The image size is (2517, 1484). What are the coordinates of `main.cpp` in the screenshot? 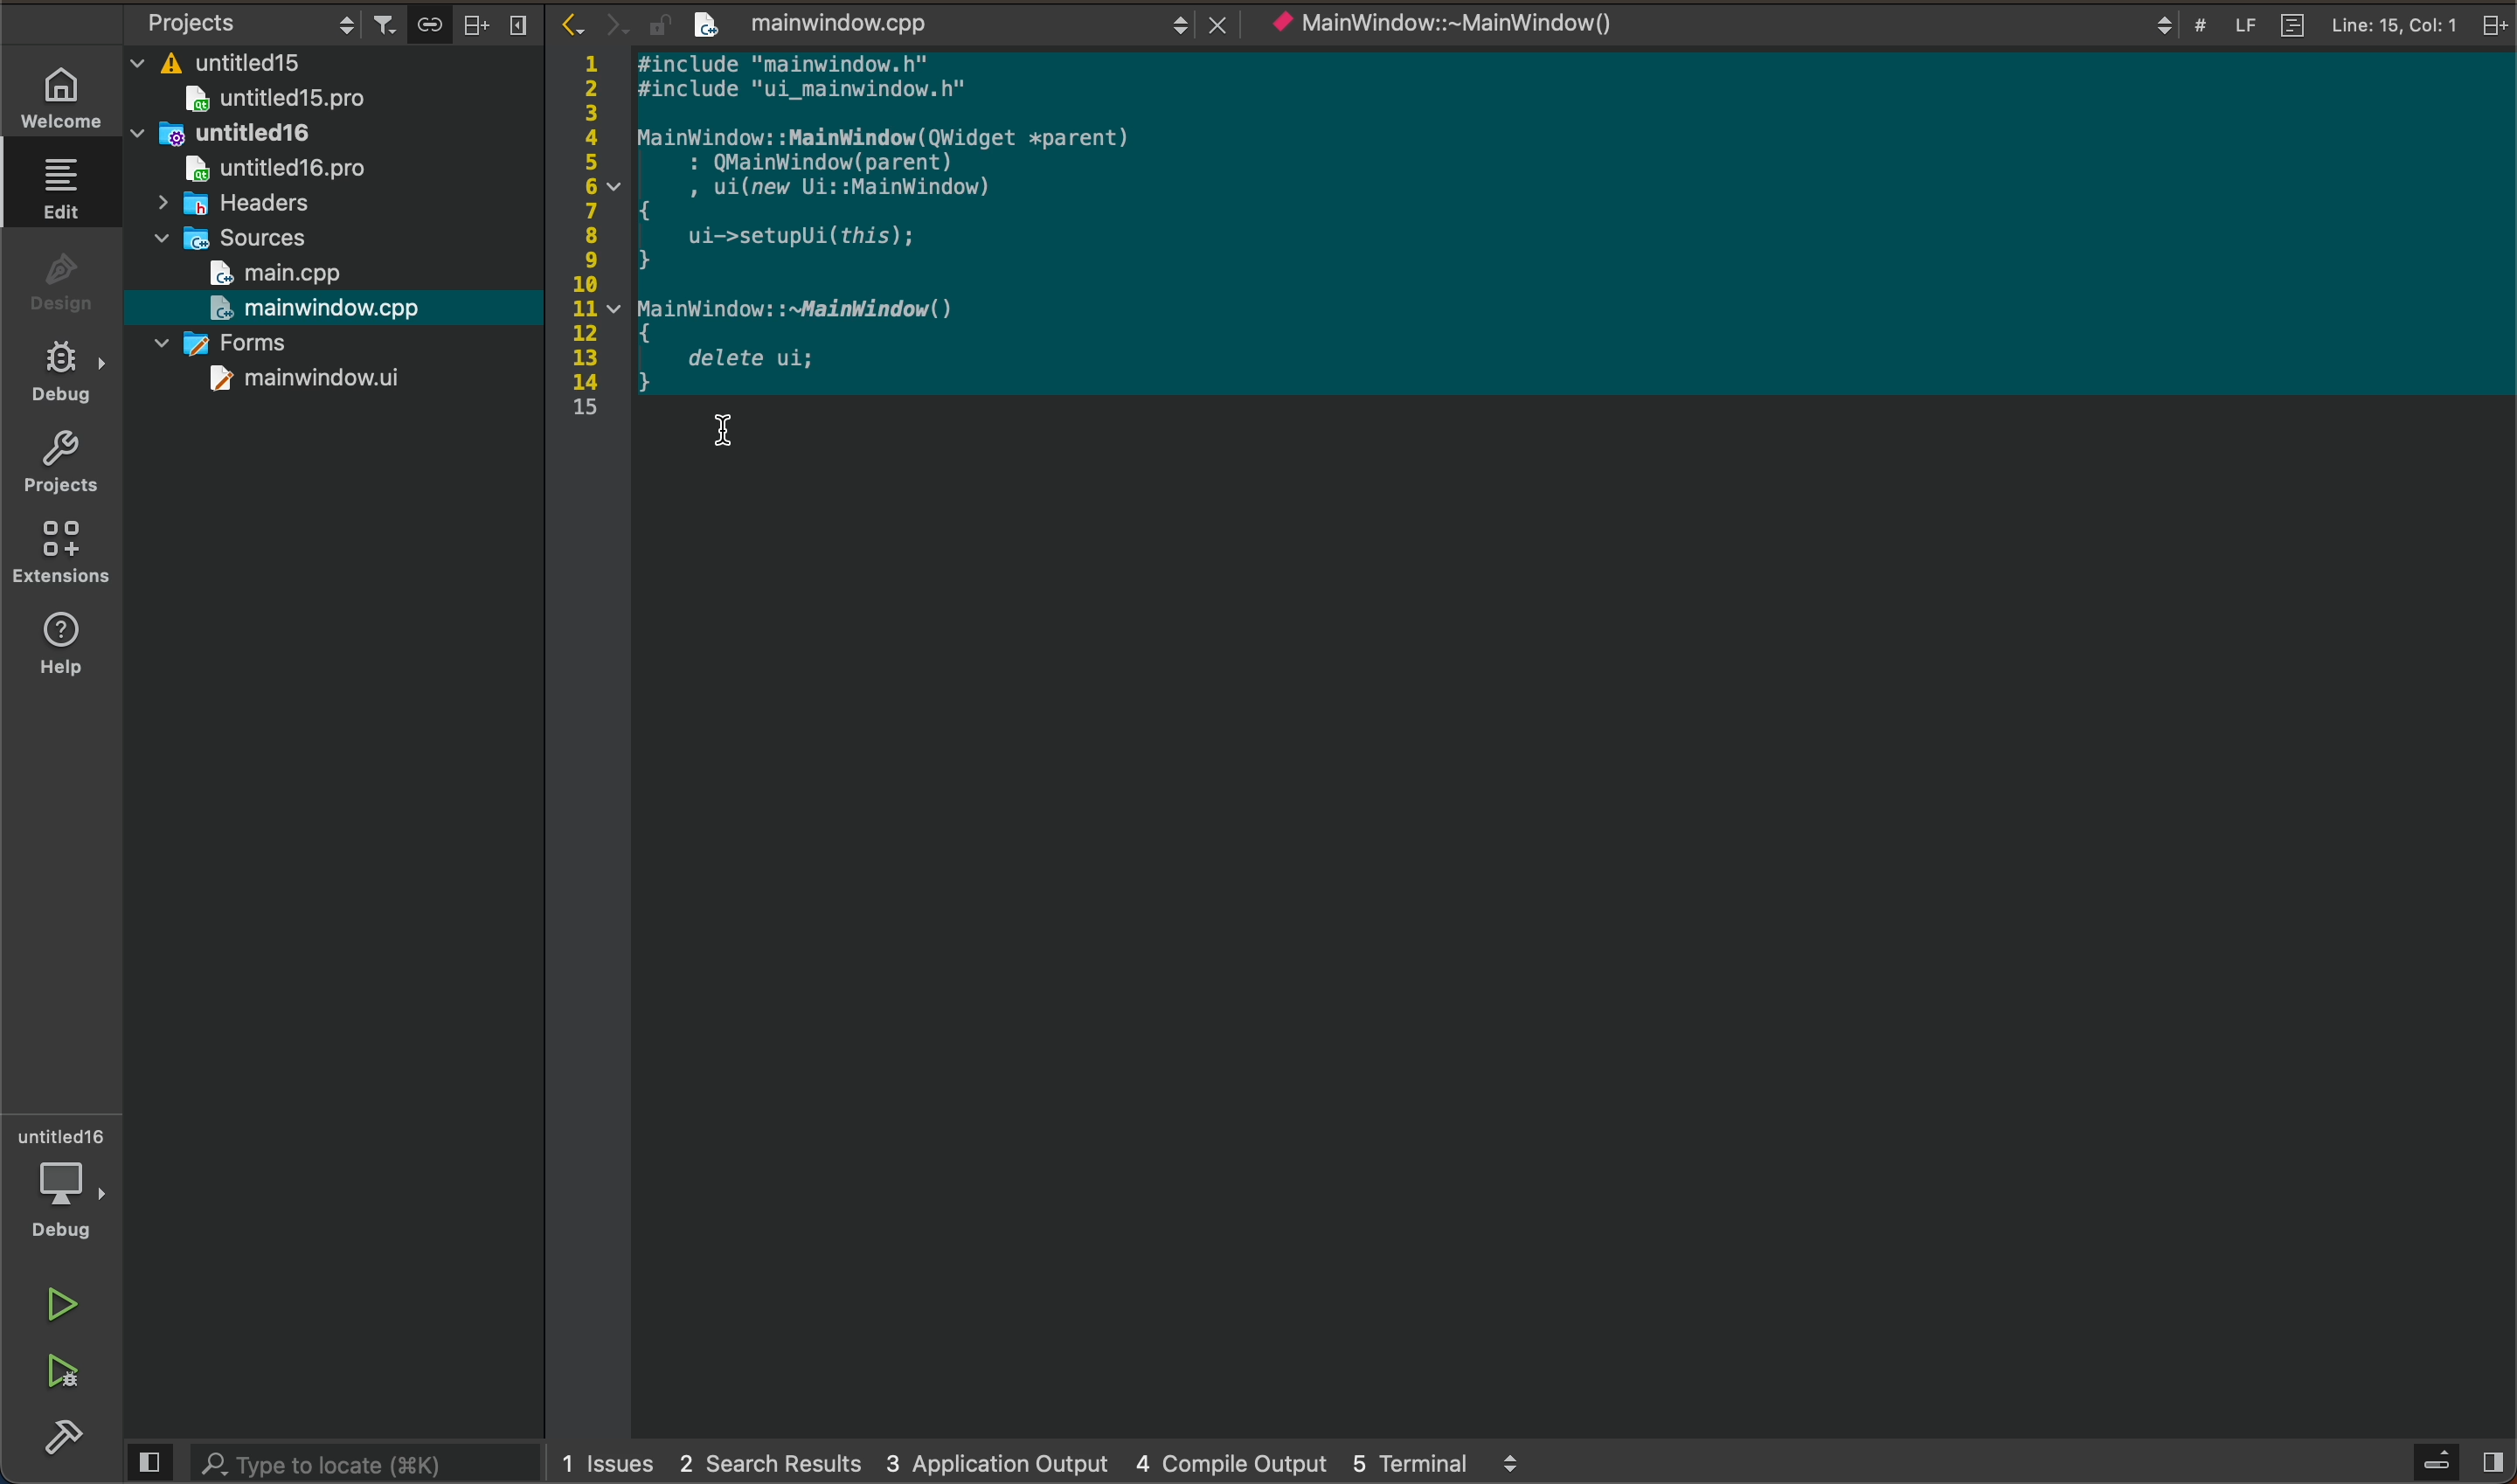 It's located at (304, 273).